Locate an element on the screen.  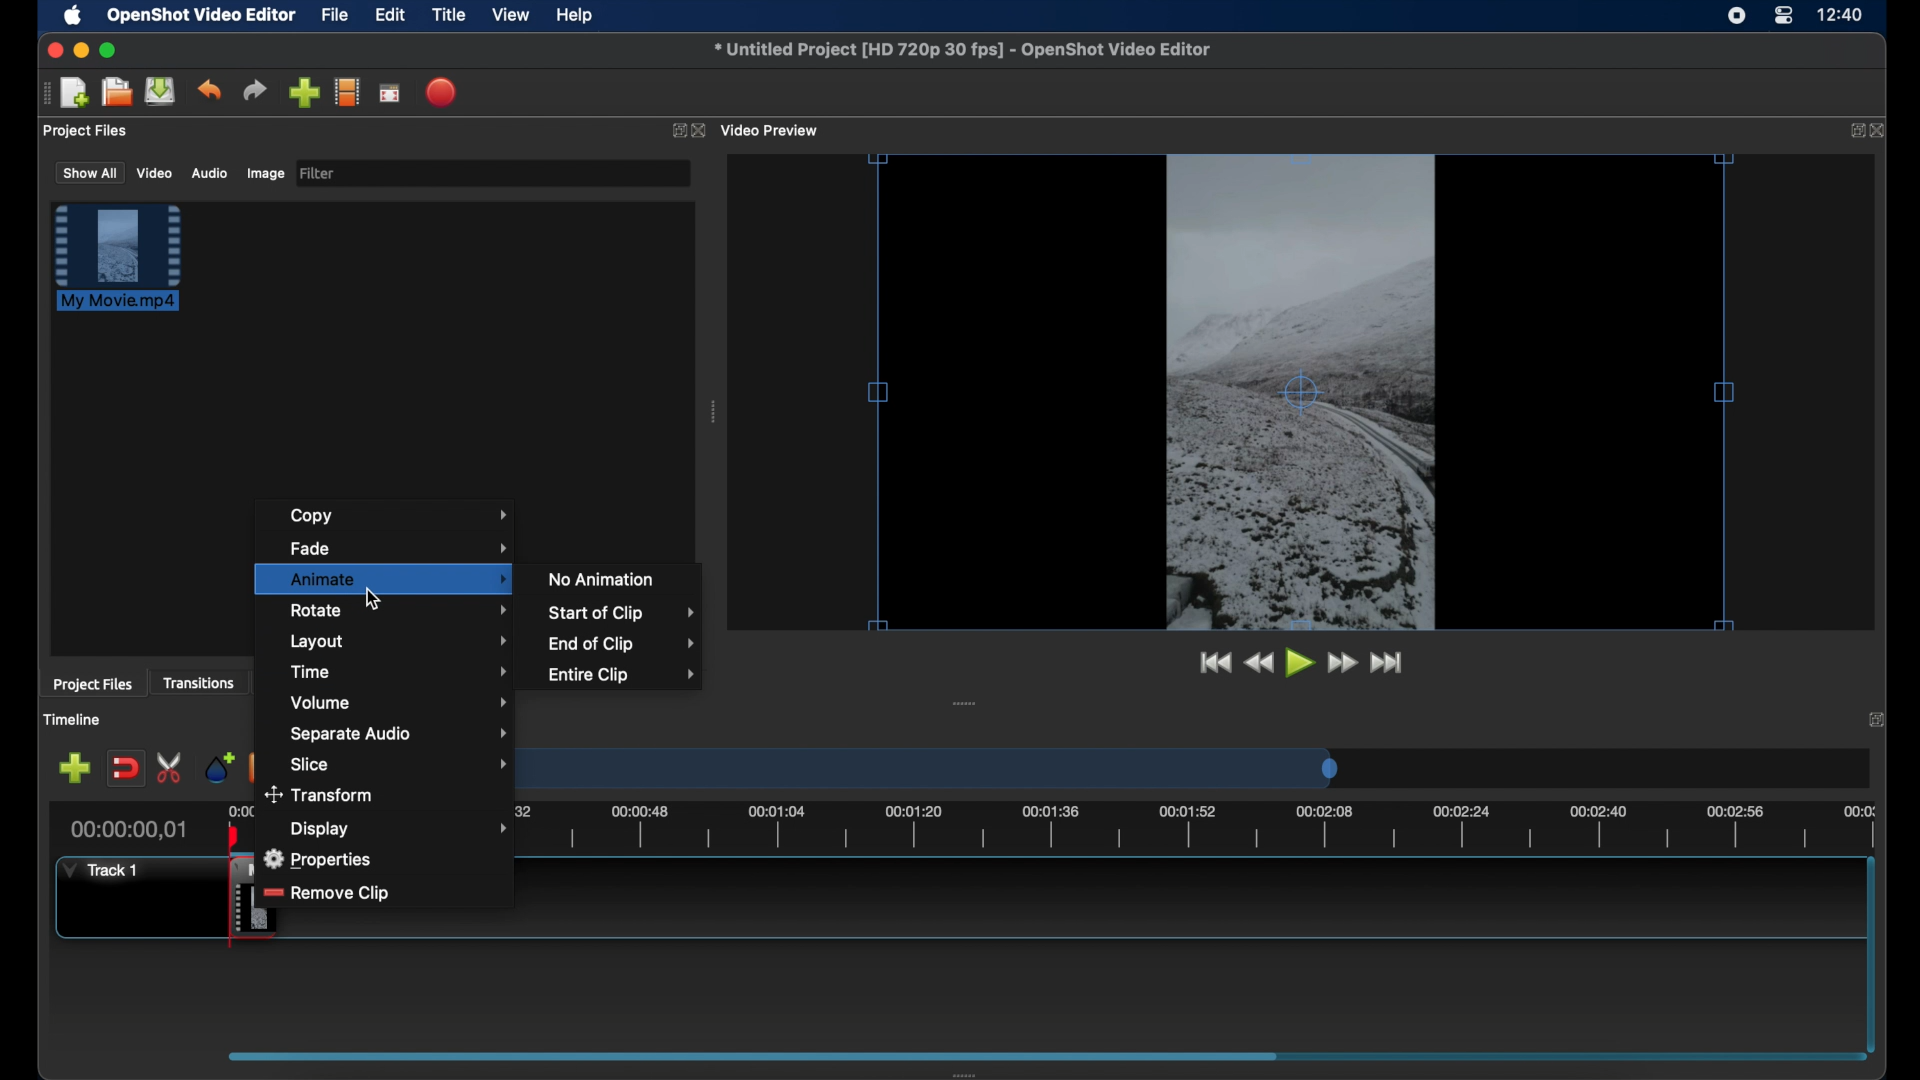
close is located at coordinates (1881, 132).